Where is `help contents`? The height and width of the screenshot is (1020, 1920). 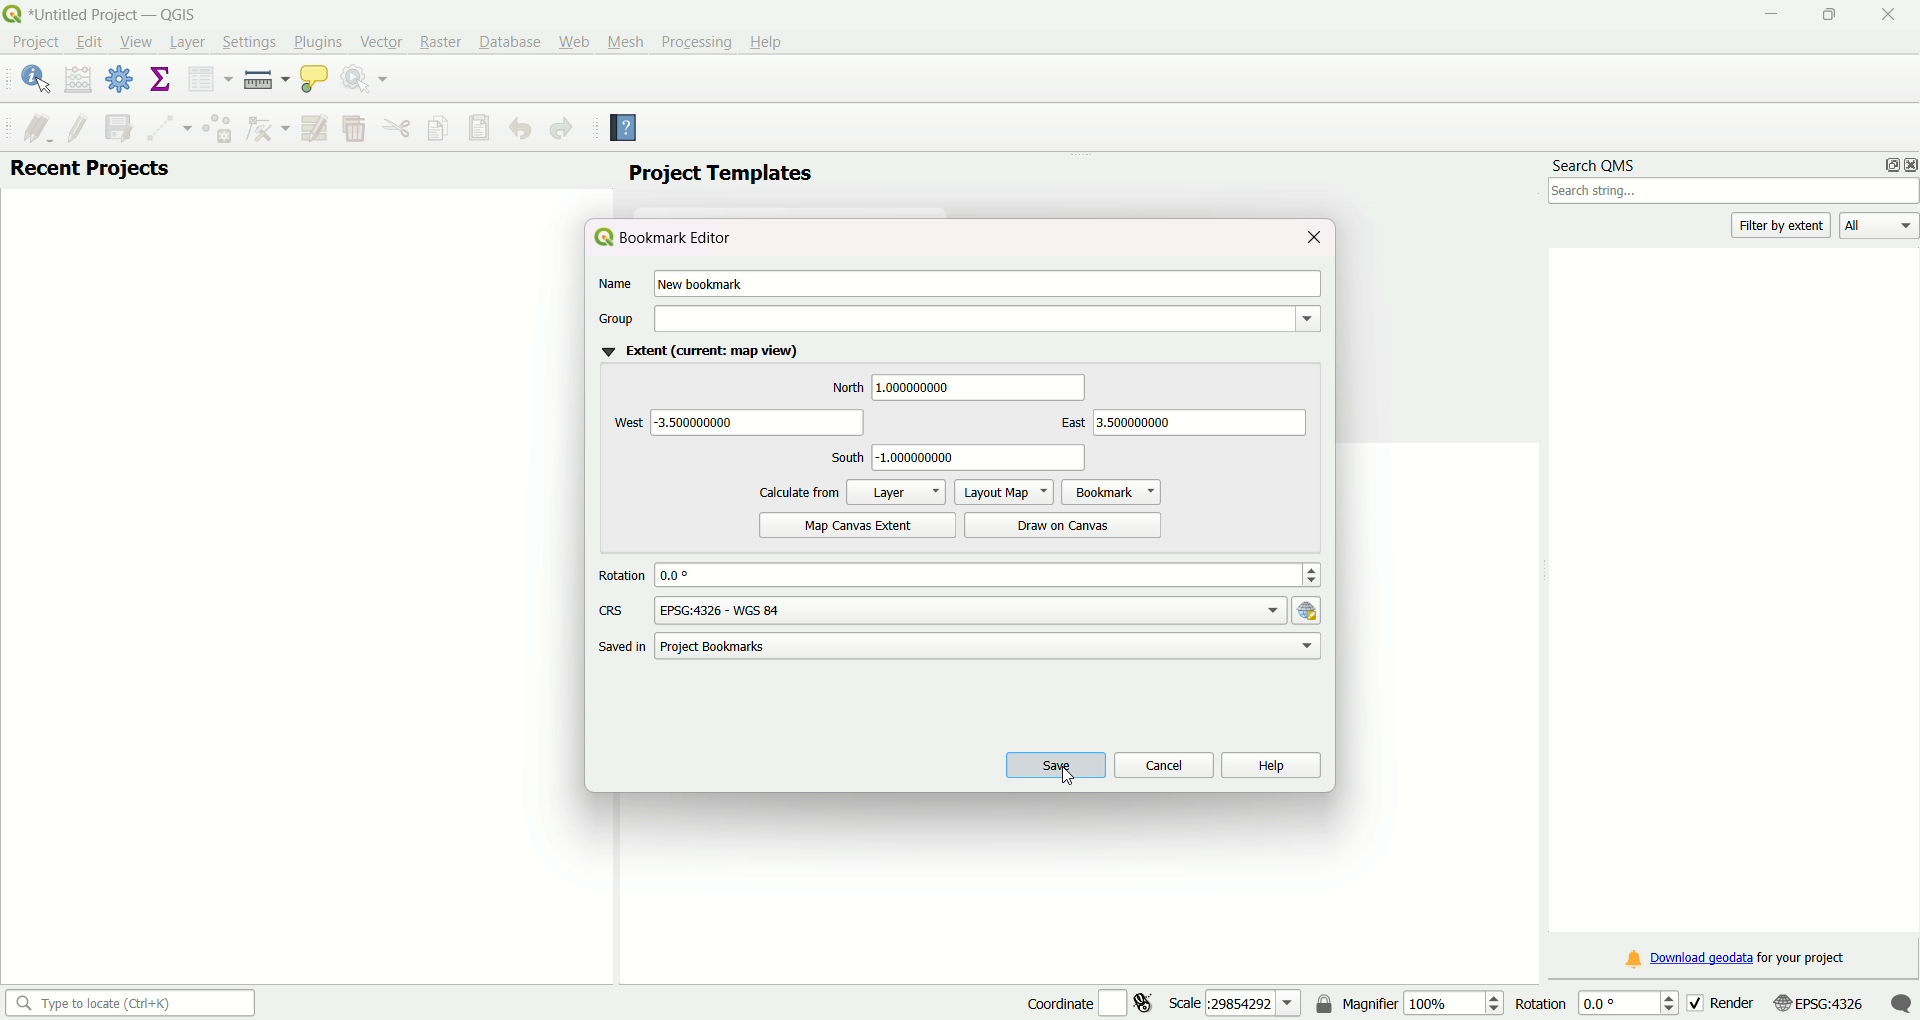 help contents is located at coordinates (625, 130).